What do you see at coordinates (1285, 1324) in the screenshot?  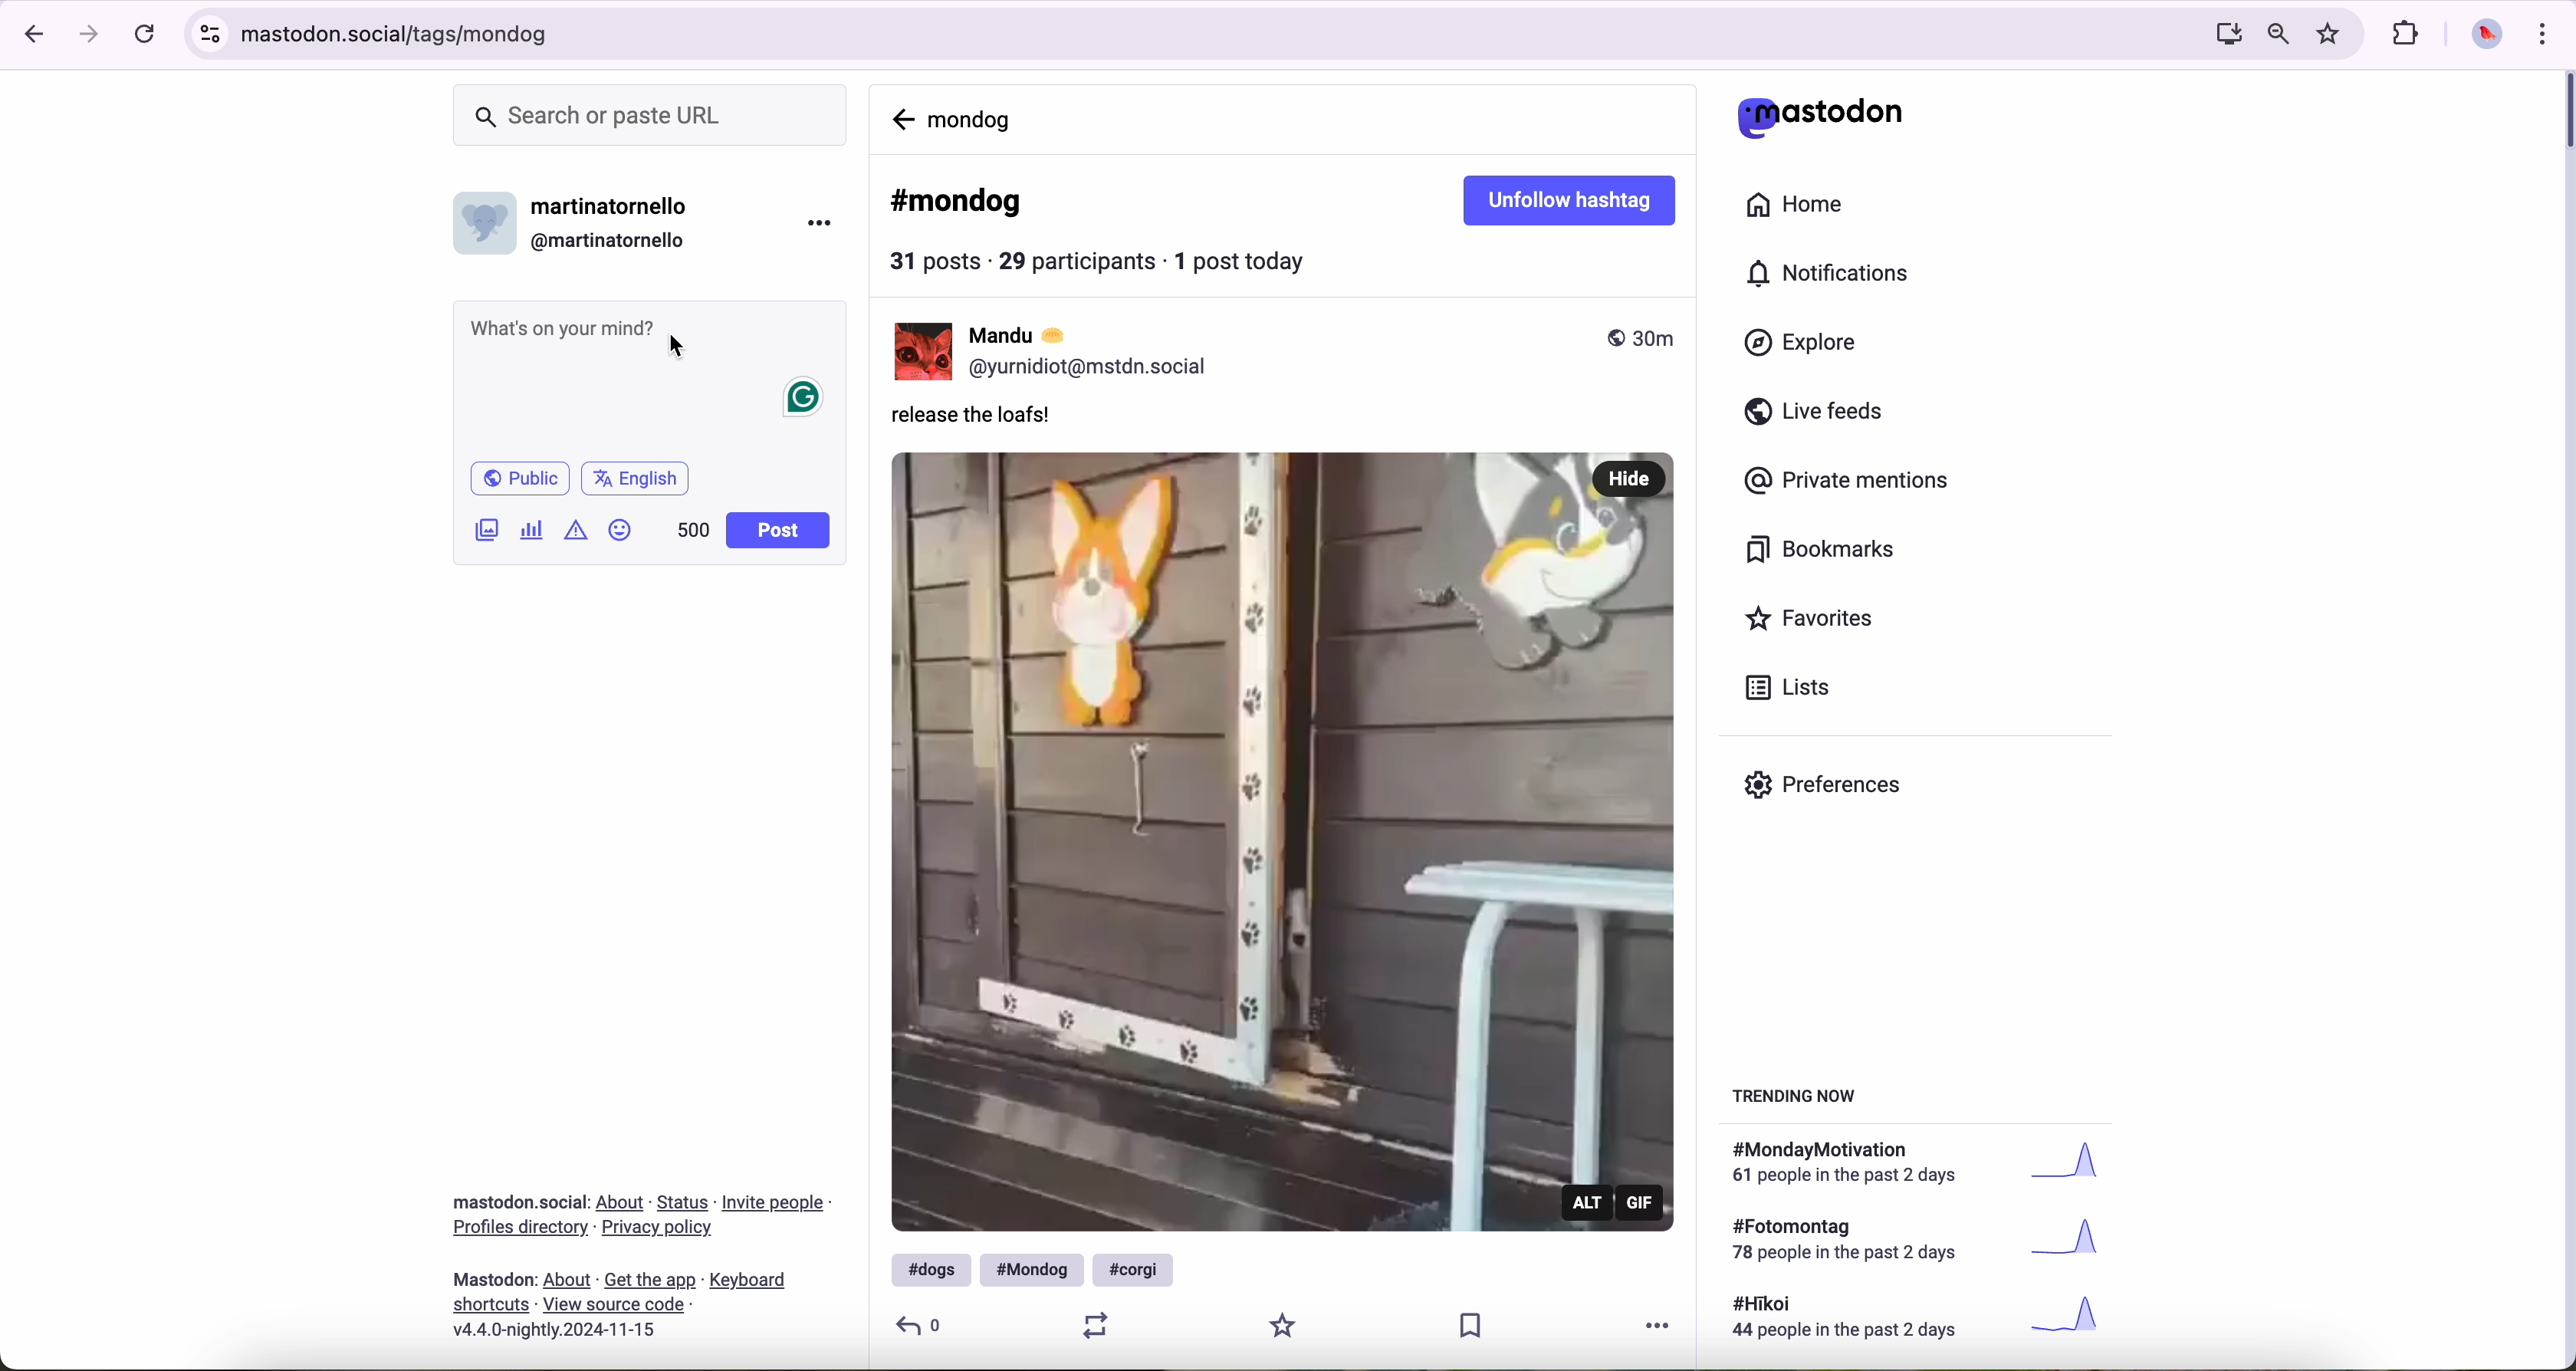 I see `favorite` at bounding box center [1285, 1324].